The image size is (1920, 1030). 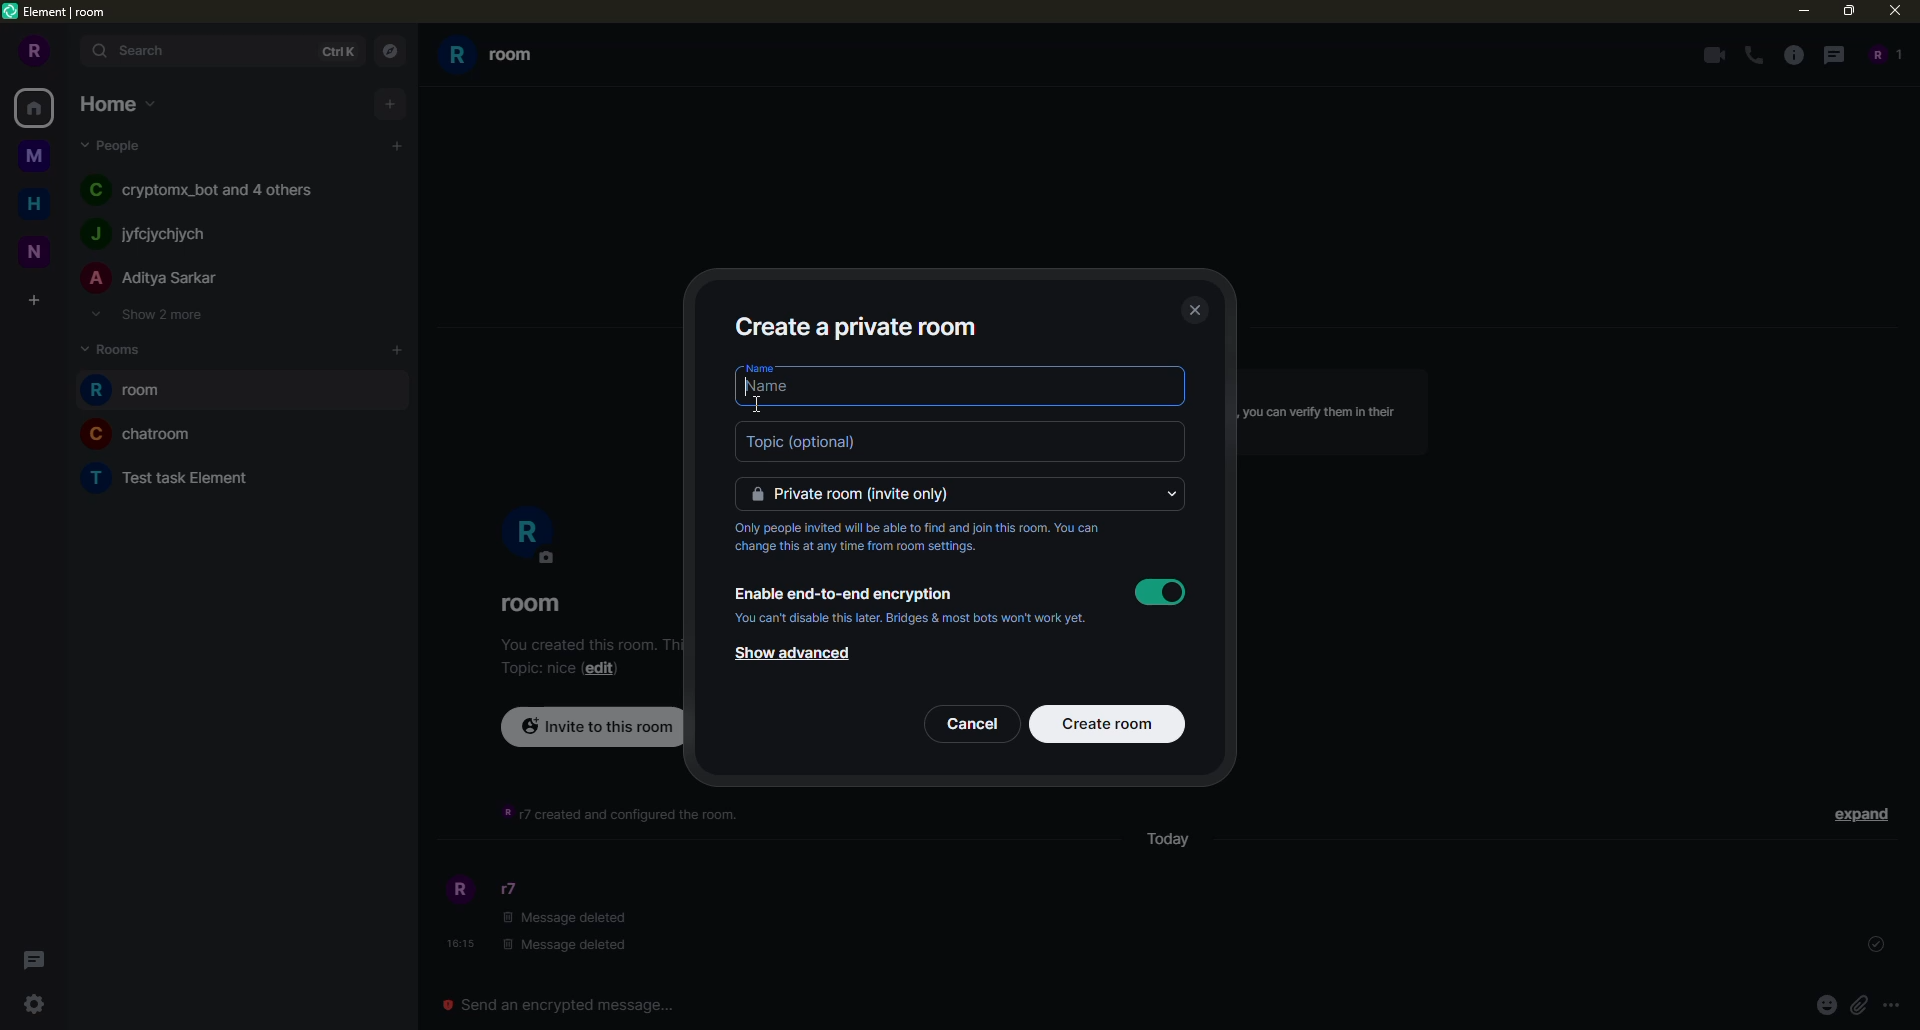 What do you see at coordinates (1196, 310) in the screenshot?
I see `close` at bounding box center [1196, 310].